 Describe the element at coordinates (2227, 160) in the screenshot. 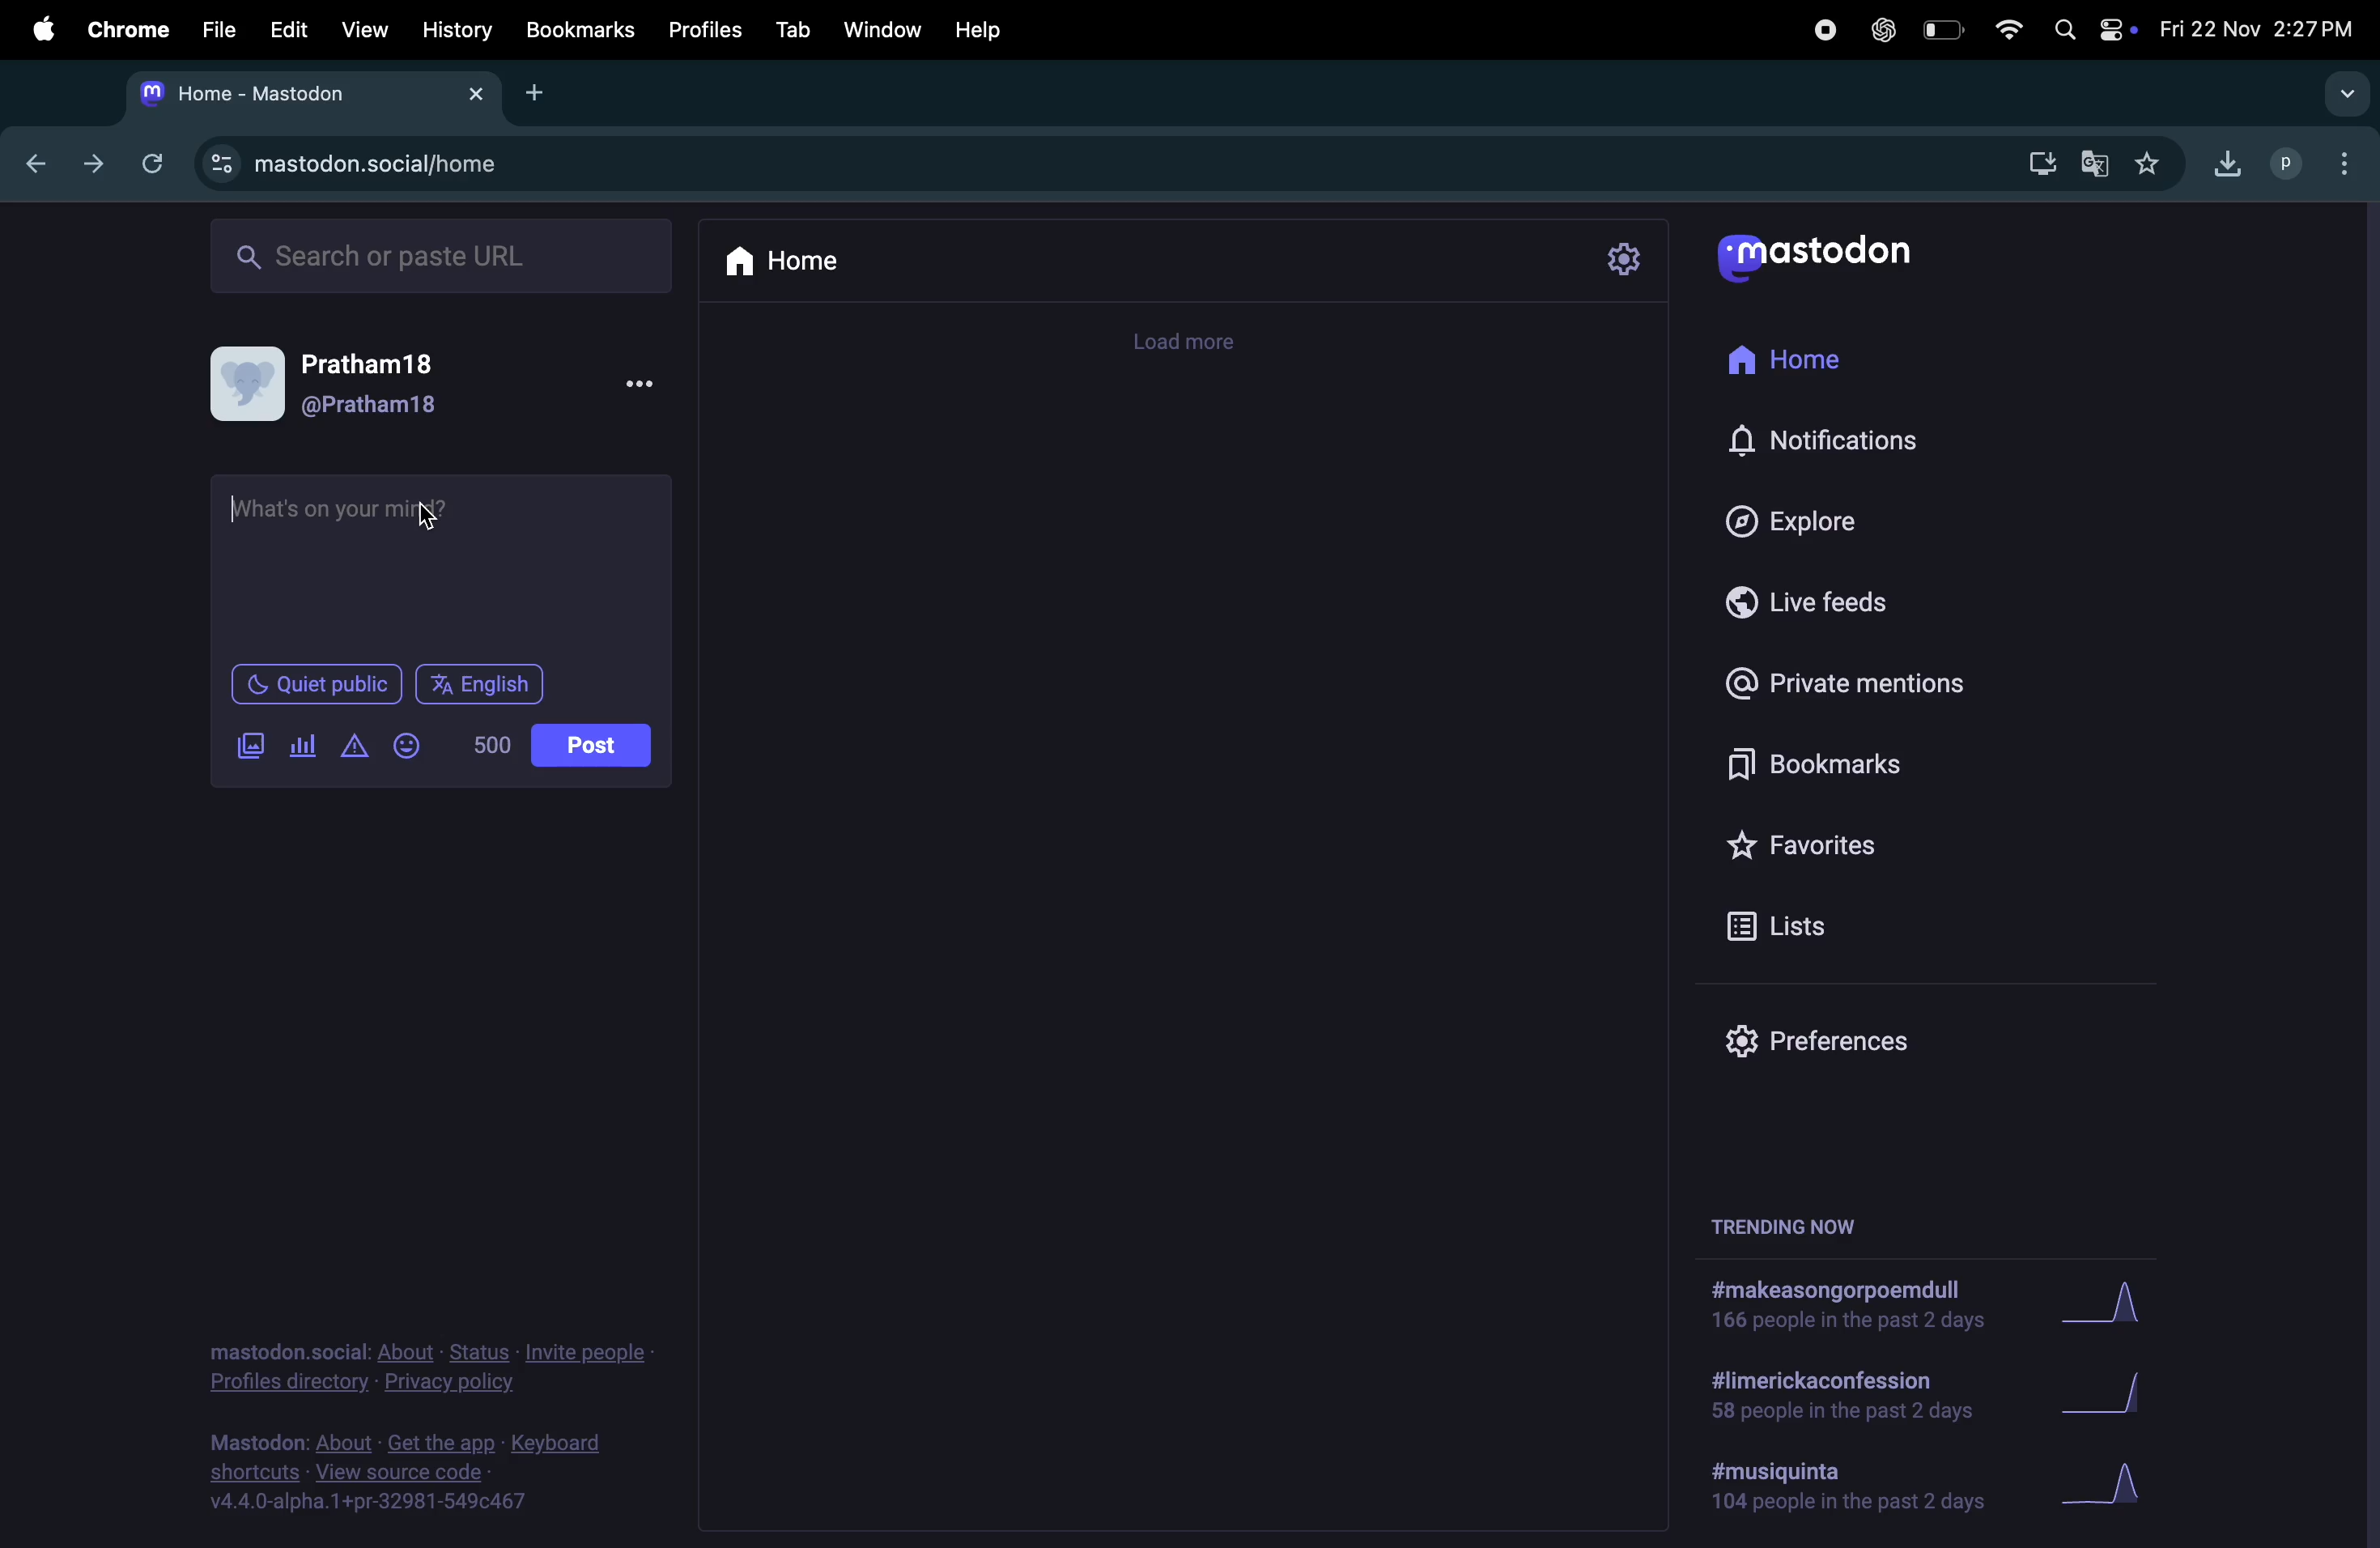

I see `downloads` at that location.